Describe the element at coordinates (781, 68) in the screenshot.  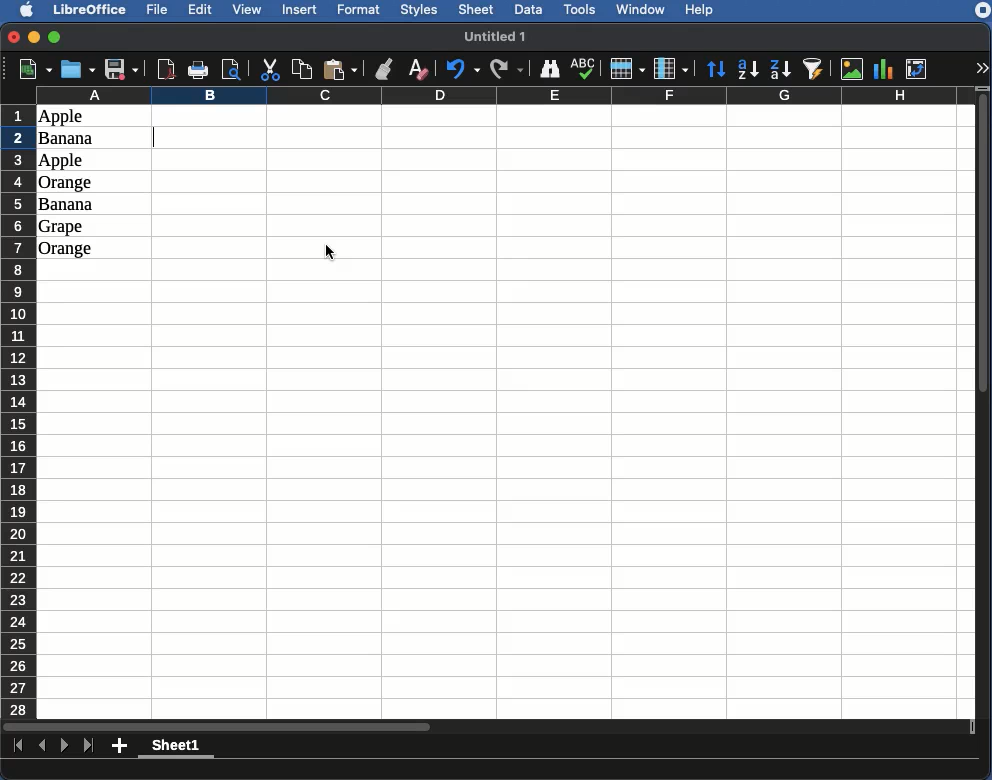
I see `Descending` at that location.